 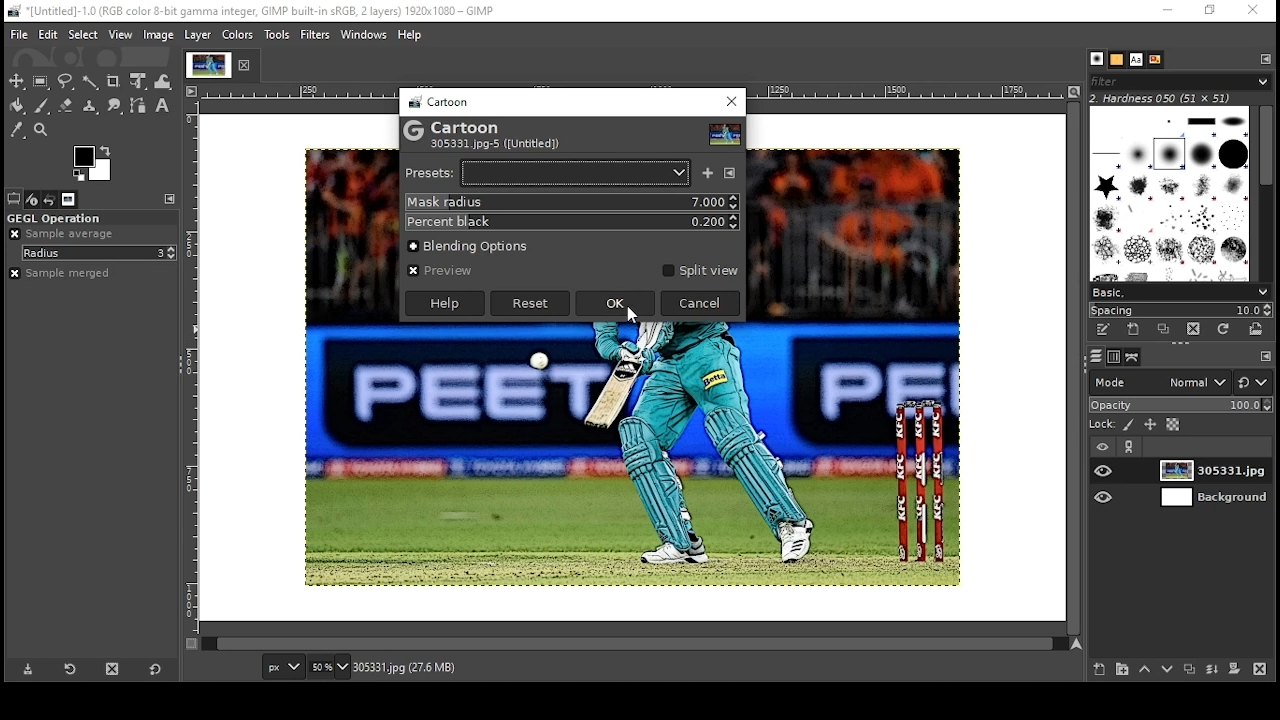 I want to click on unified transform tool, so click(x=139, y=80).